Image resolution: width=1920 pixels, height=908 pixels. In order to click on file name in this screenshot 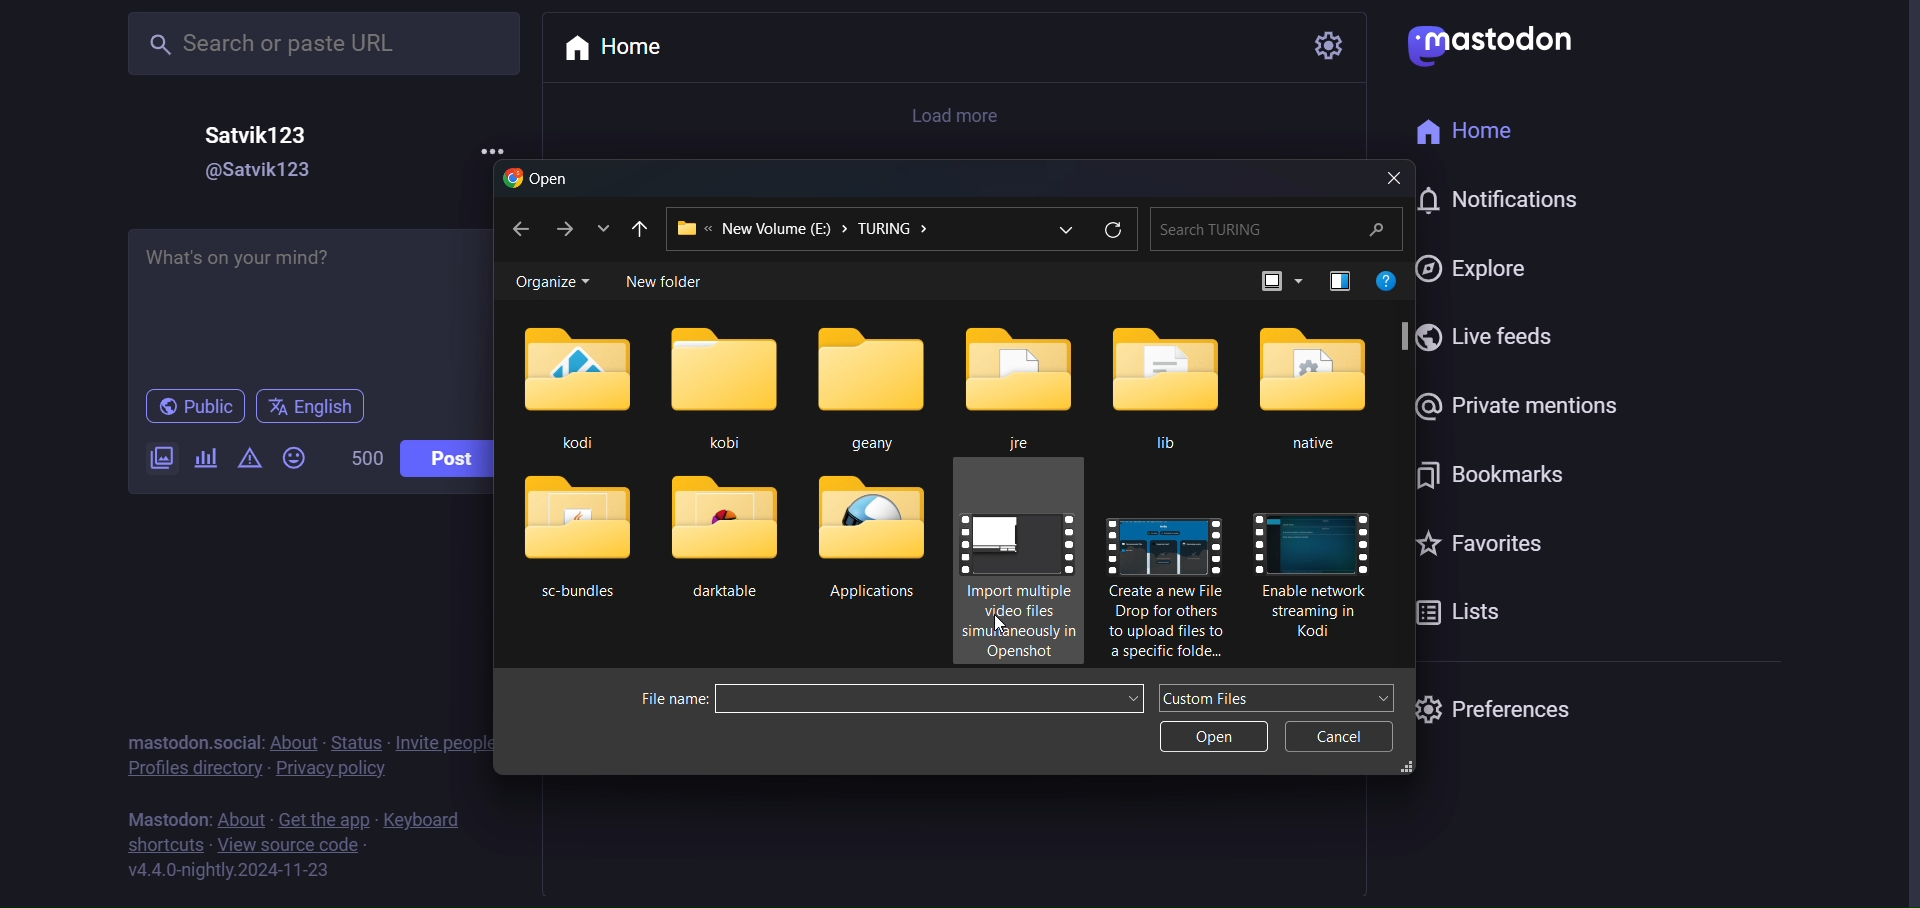, I will do `click(671, 699)`.